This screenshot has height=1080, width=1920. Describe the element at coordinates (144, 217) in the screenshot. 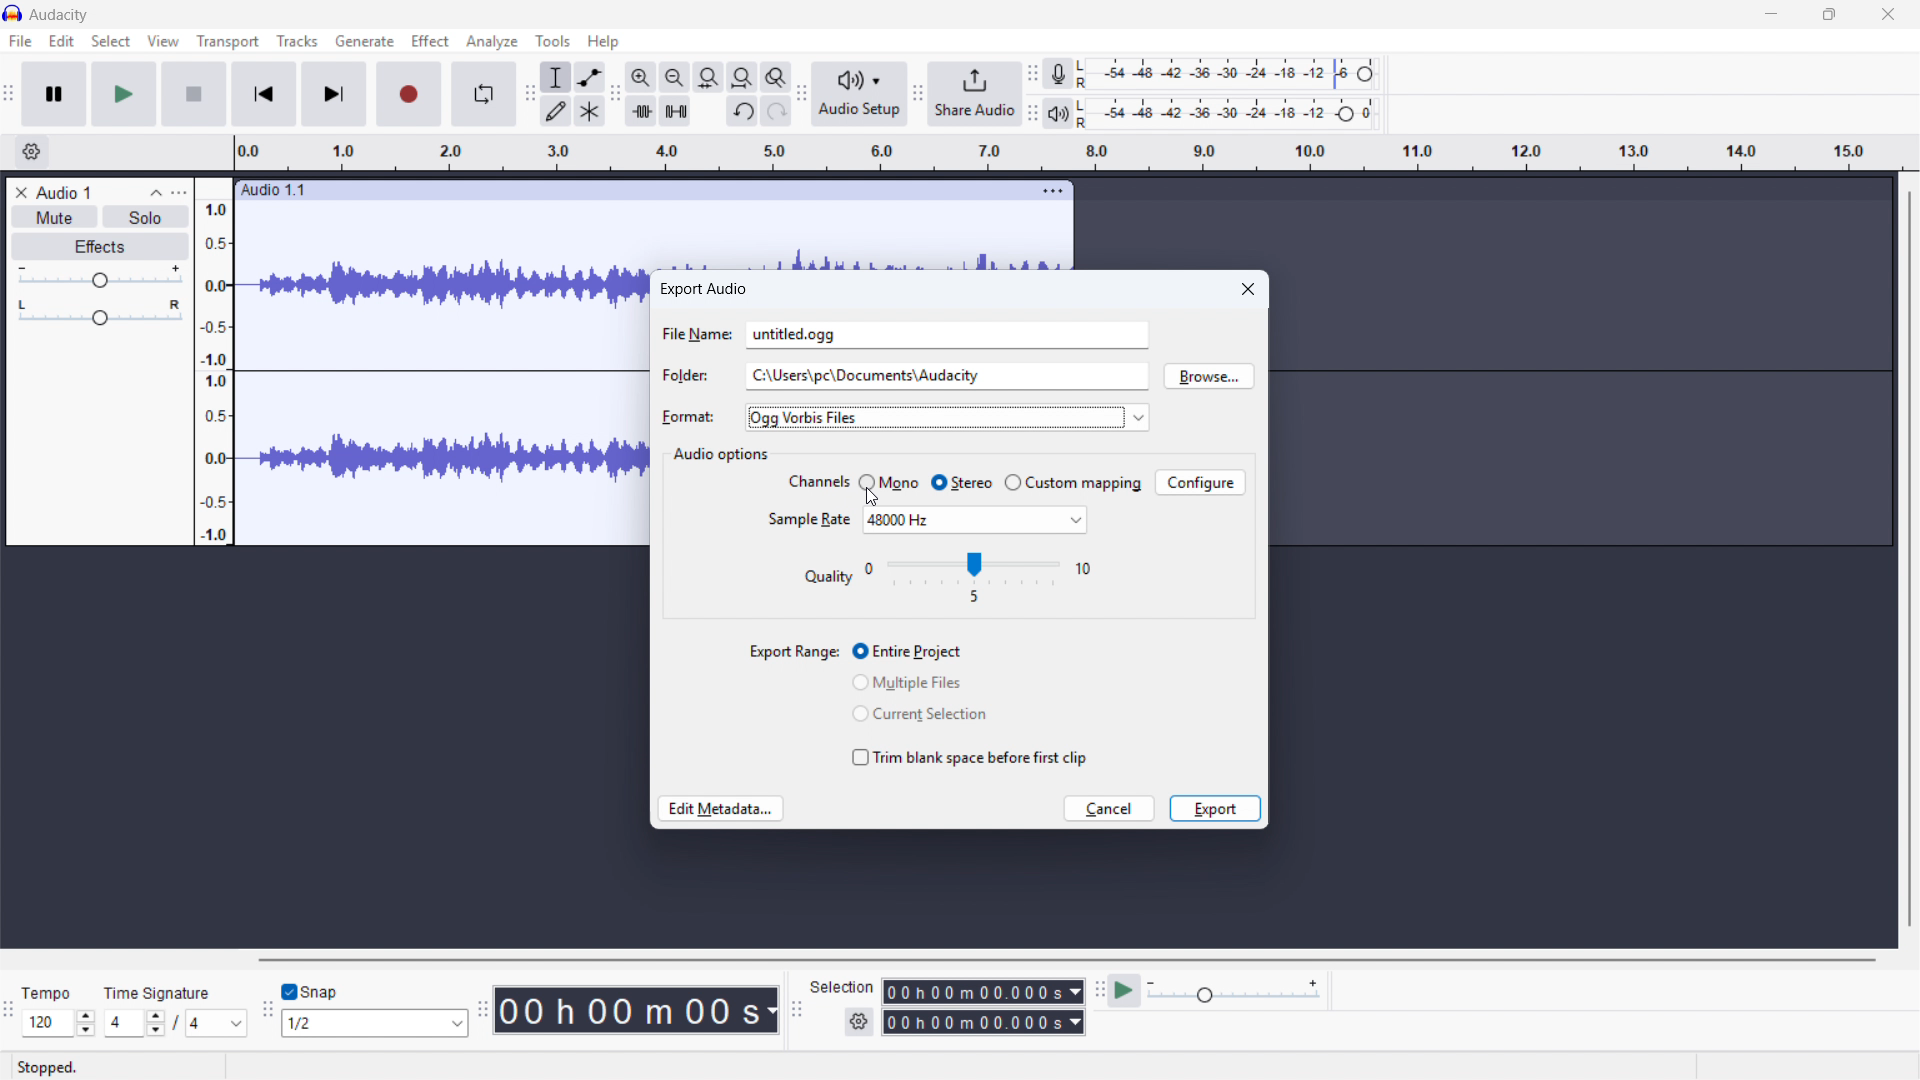

I see `Solo ` at that location.